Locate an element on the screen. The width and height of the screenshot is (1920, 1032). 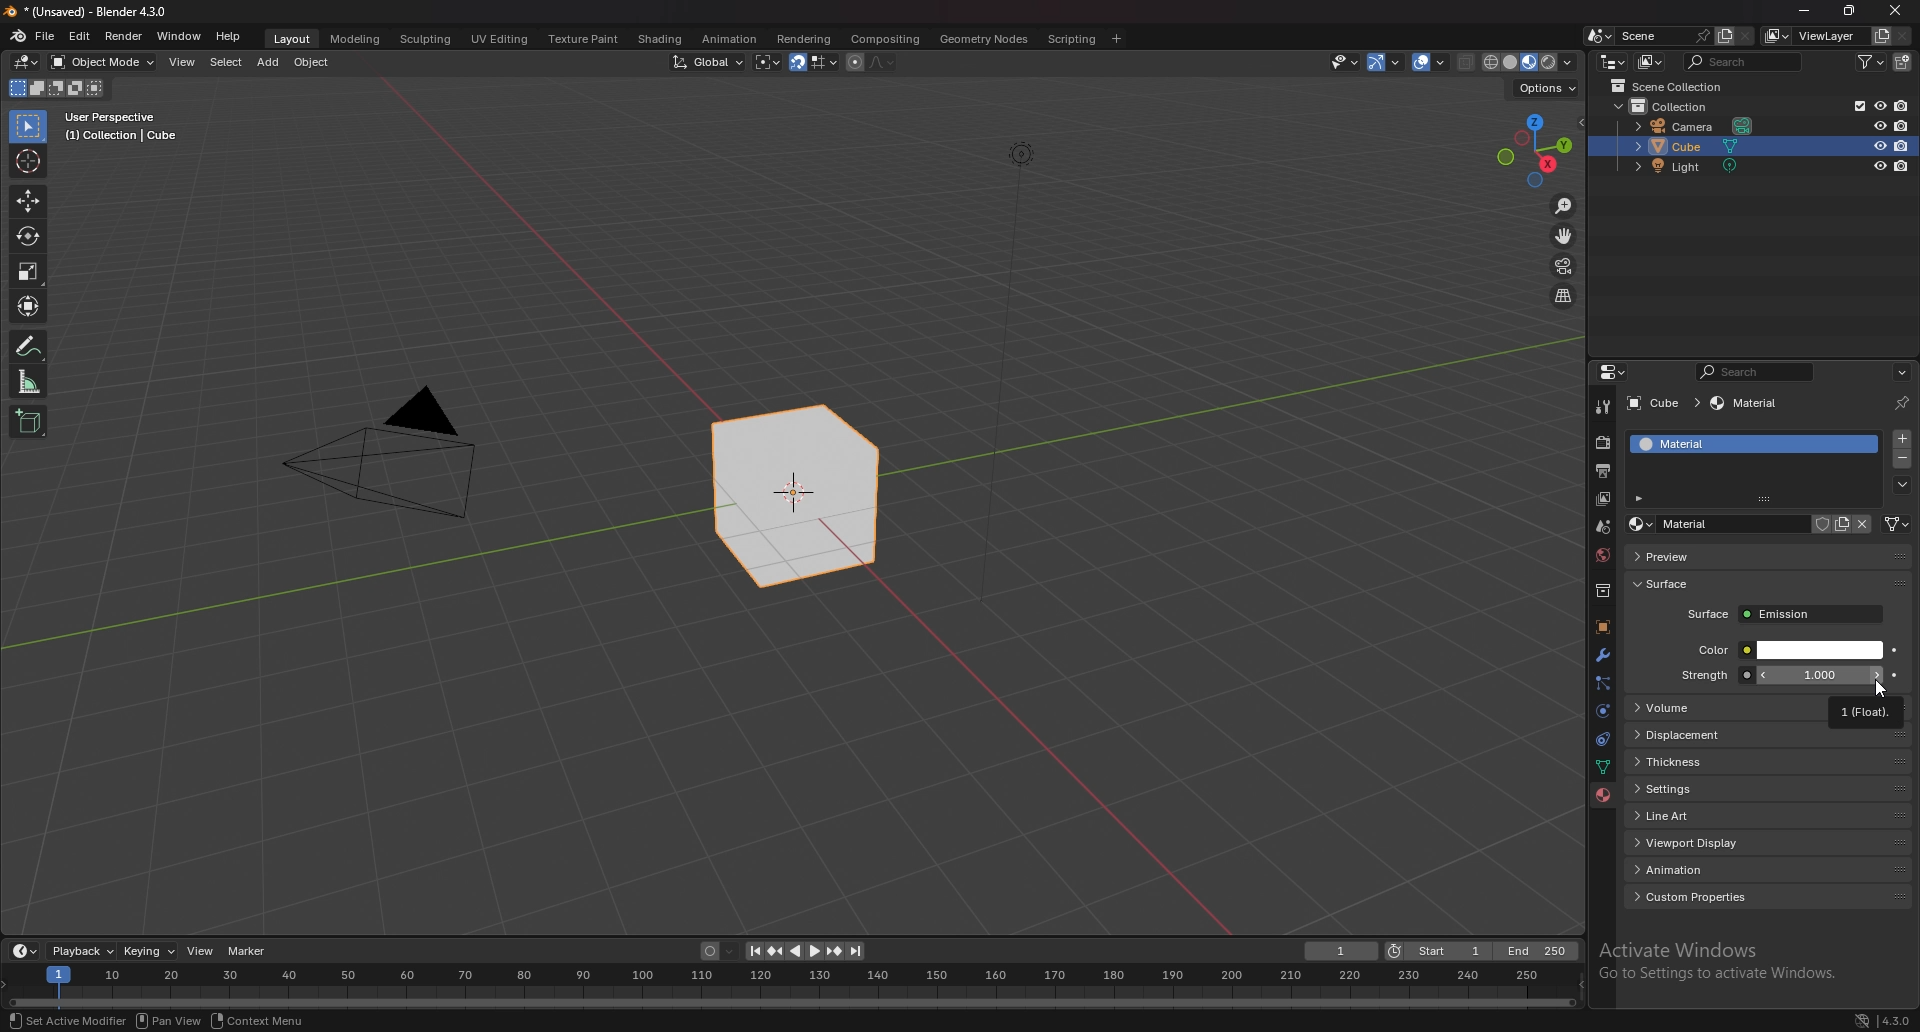
play animation is located at coordinates (804, 951).